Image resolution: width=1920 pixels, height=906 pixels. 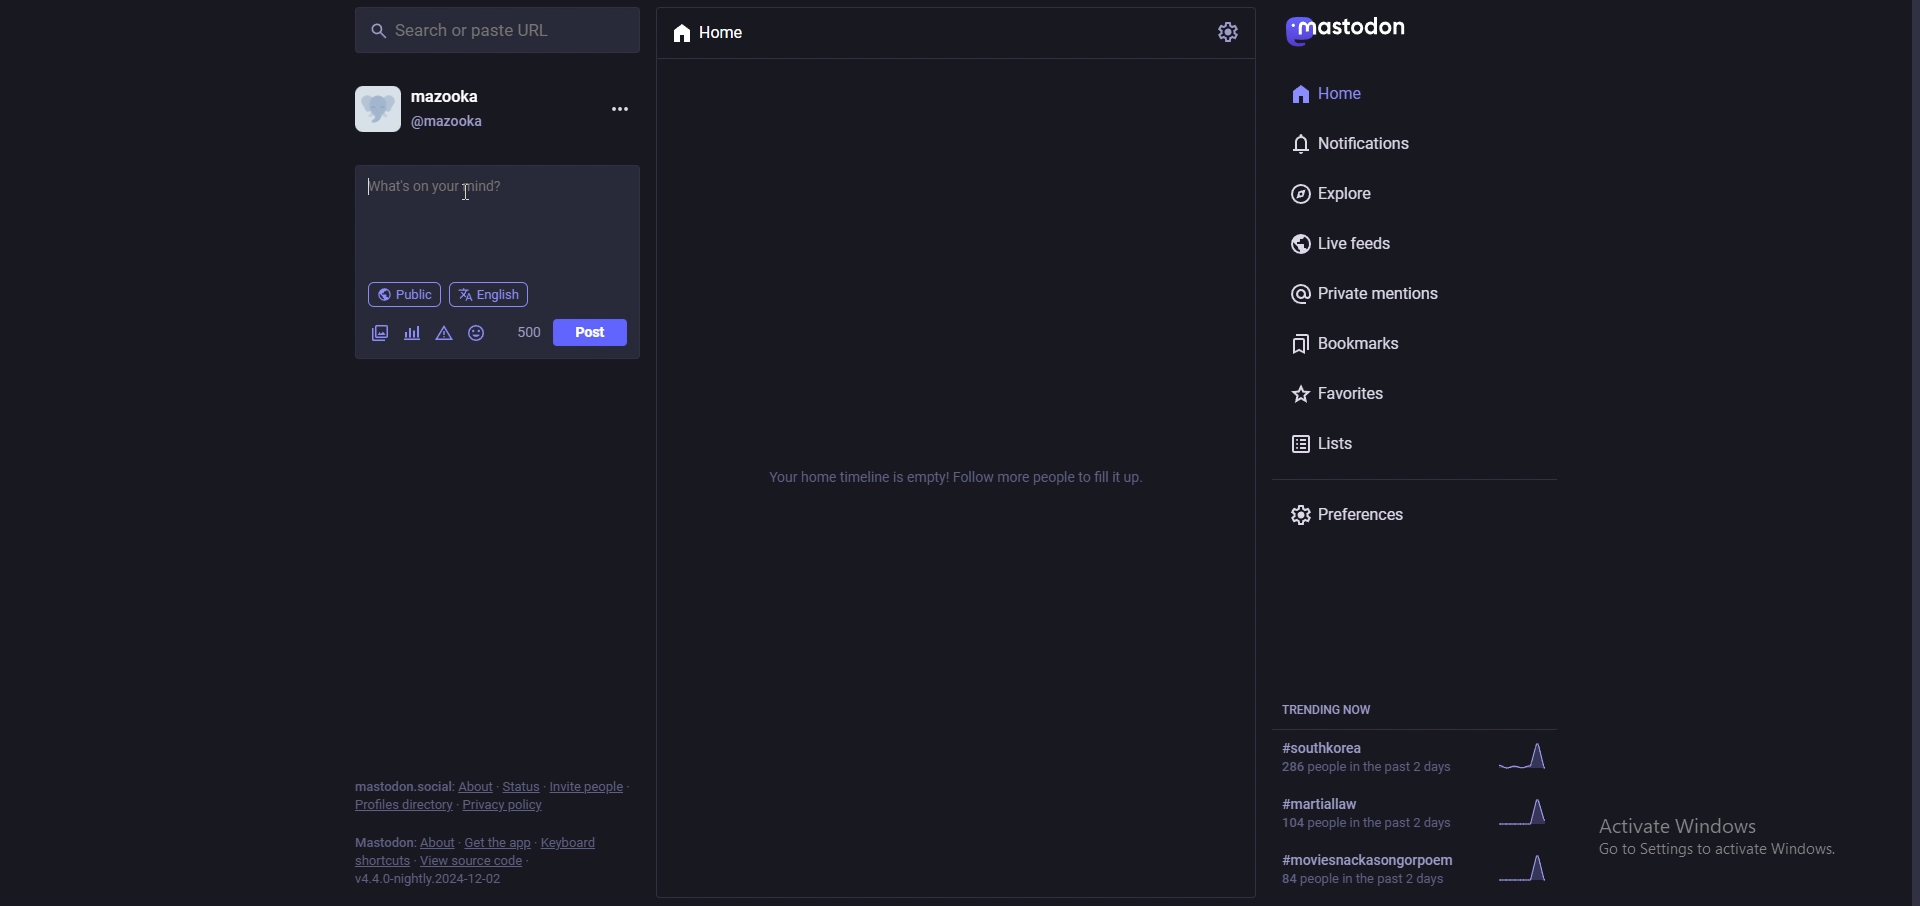 What do you see at coordinates (1734, 835) in the screenshot?
I see `Windows activation prompt` at bounding box center [1734, 835].